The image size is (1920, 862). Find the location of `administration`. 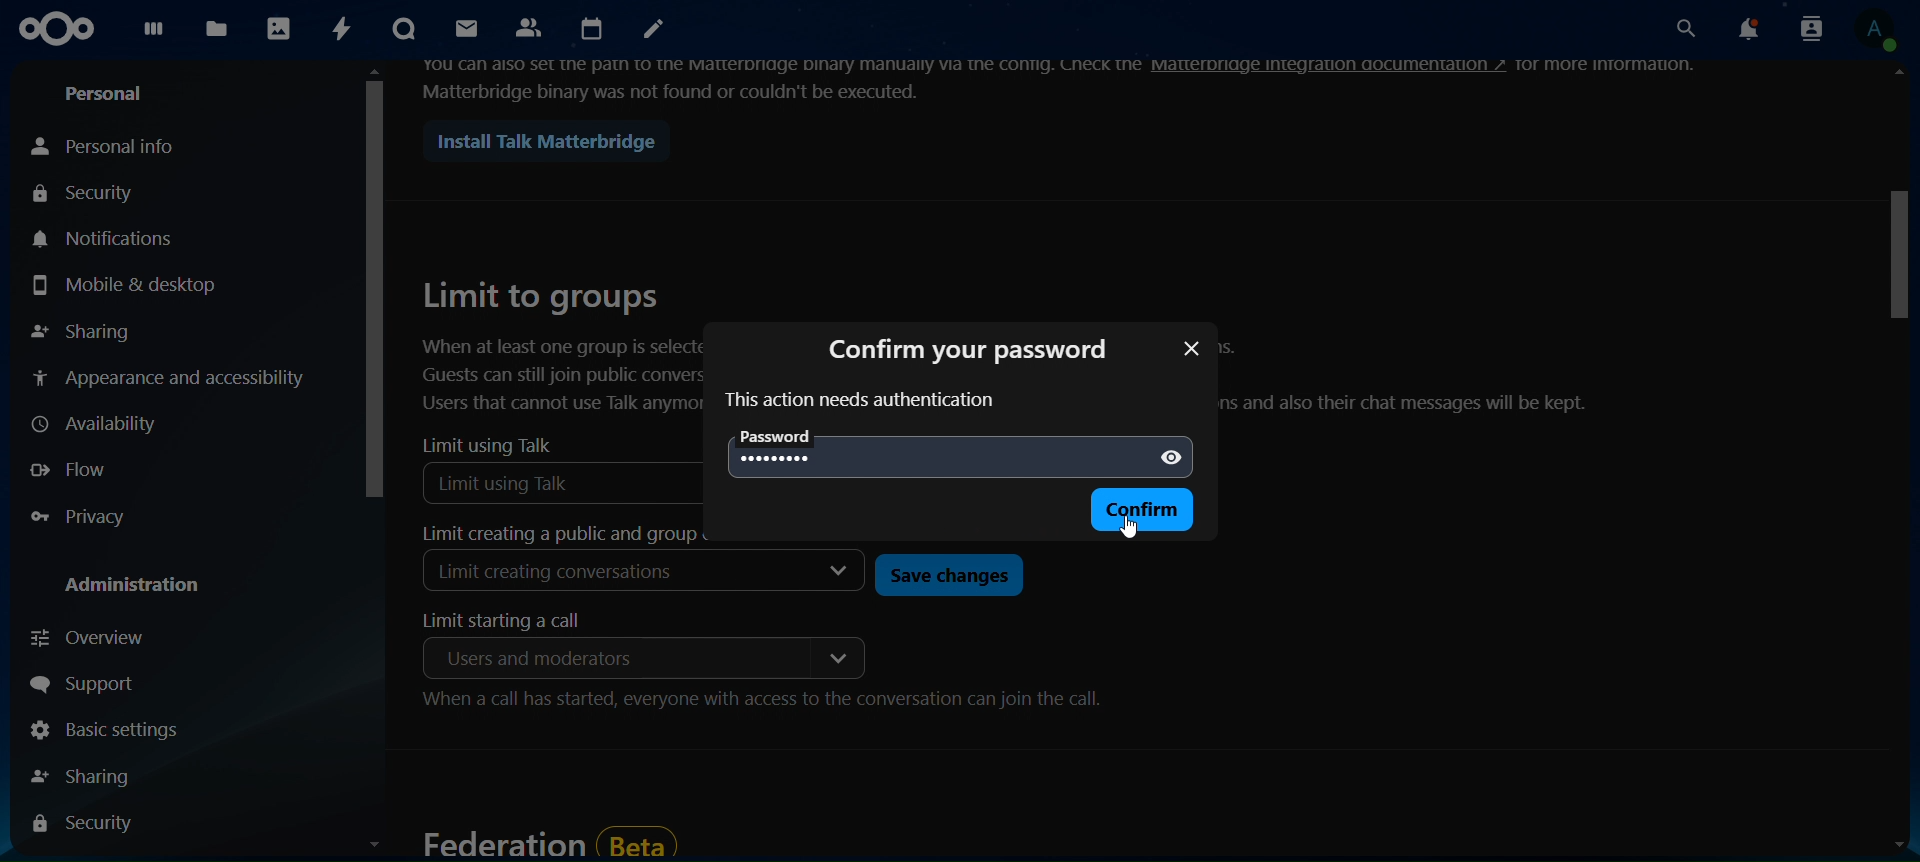

administration is located at coordinates (140, 587).